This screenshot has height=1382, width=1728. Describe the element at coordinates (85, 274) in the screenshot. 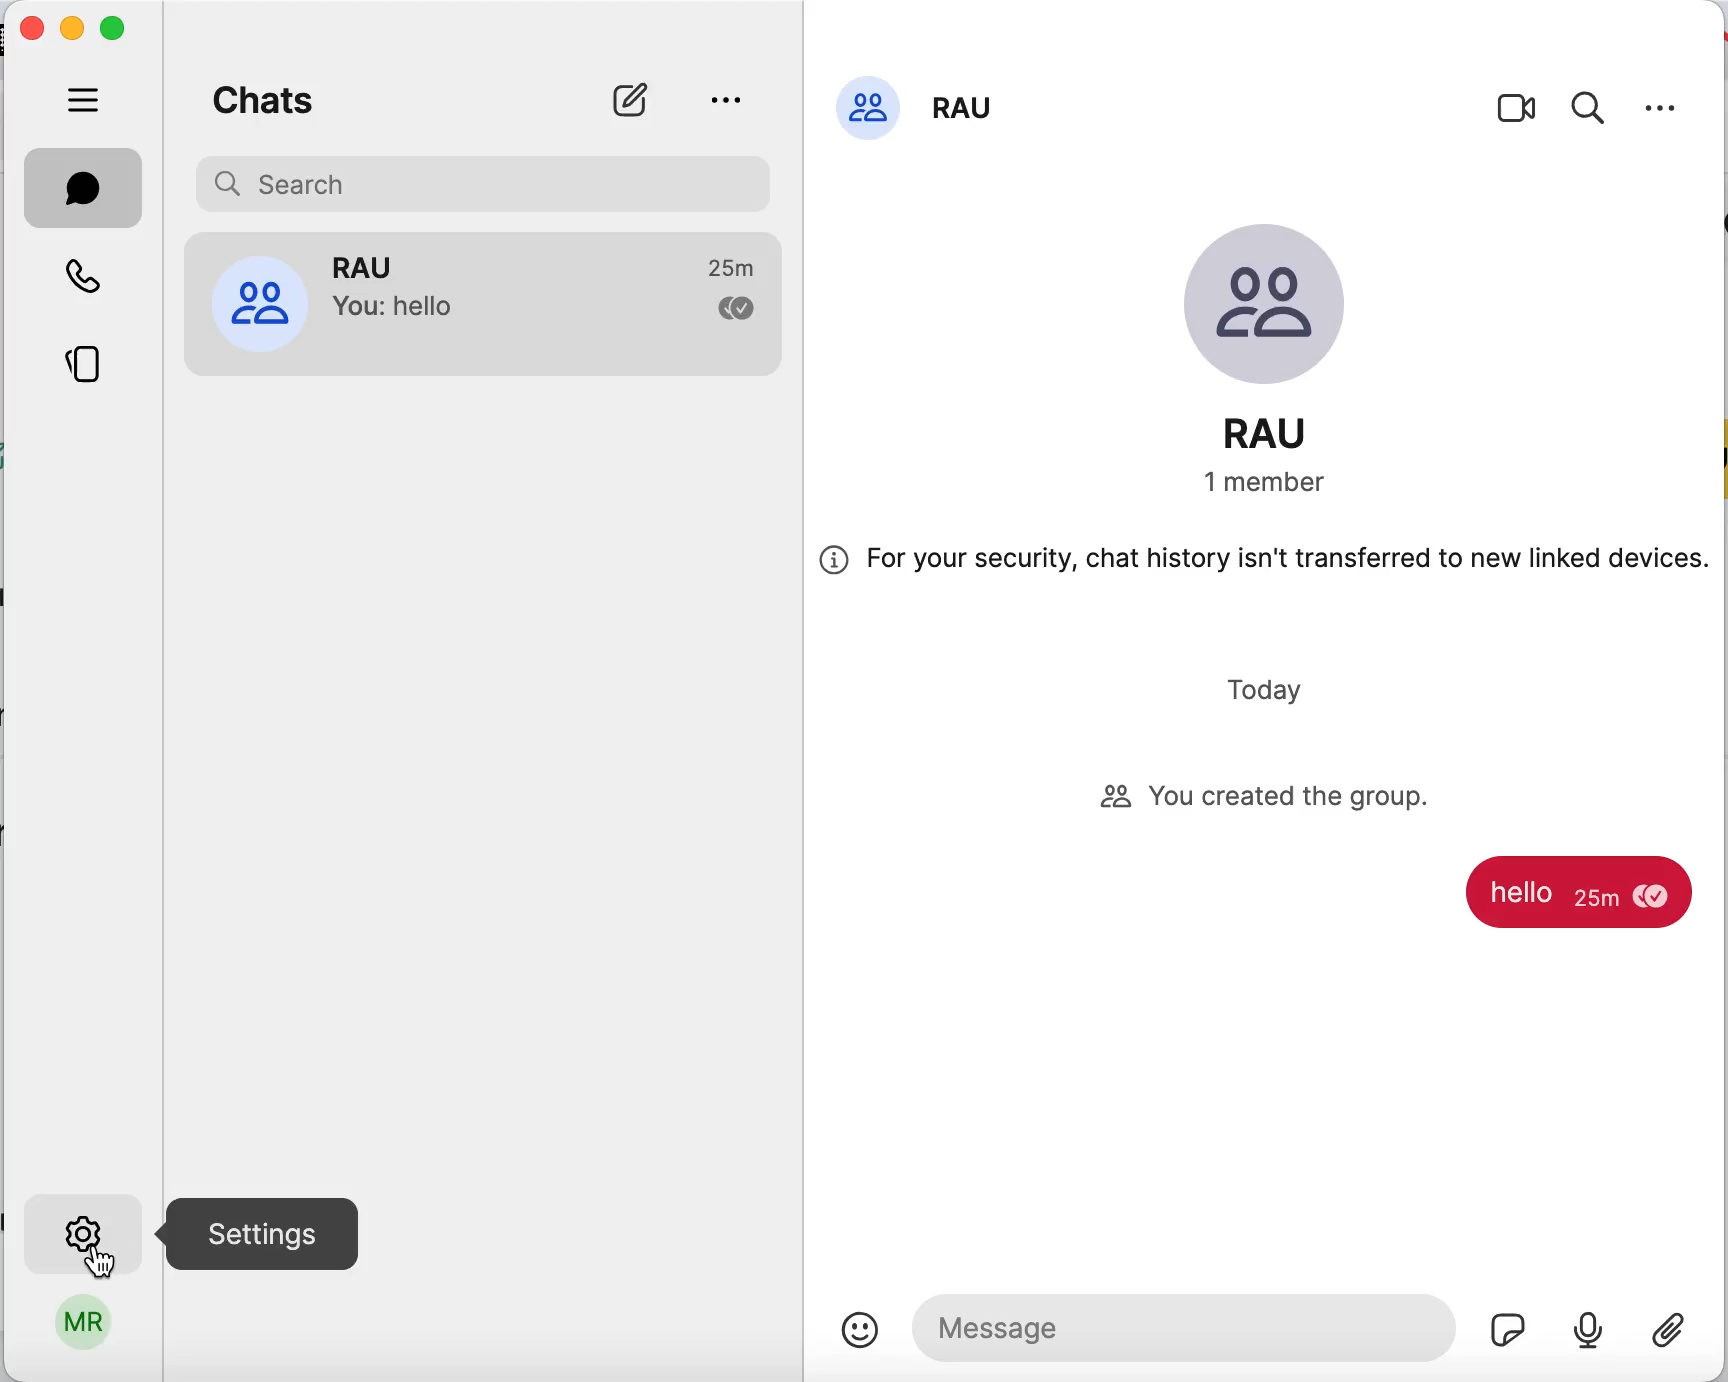

I see `call` at that location.